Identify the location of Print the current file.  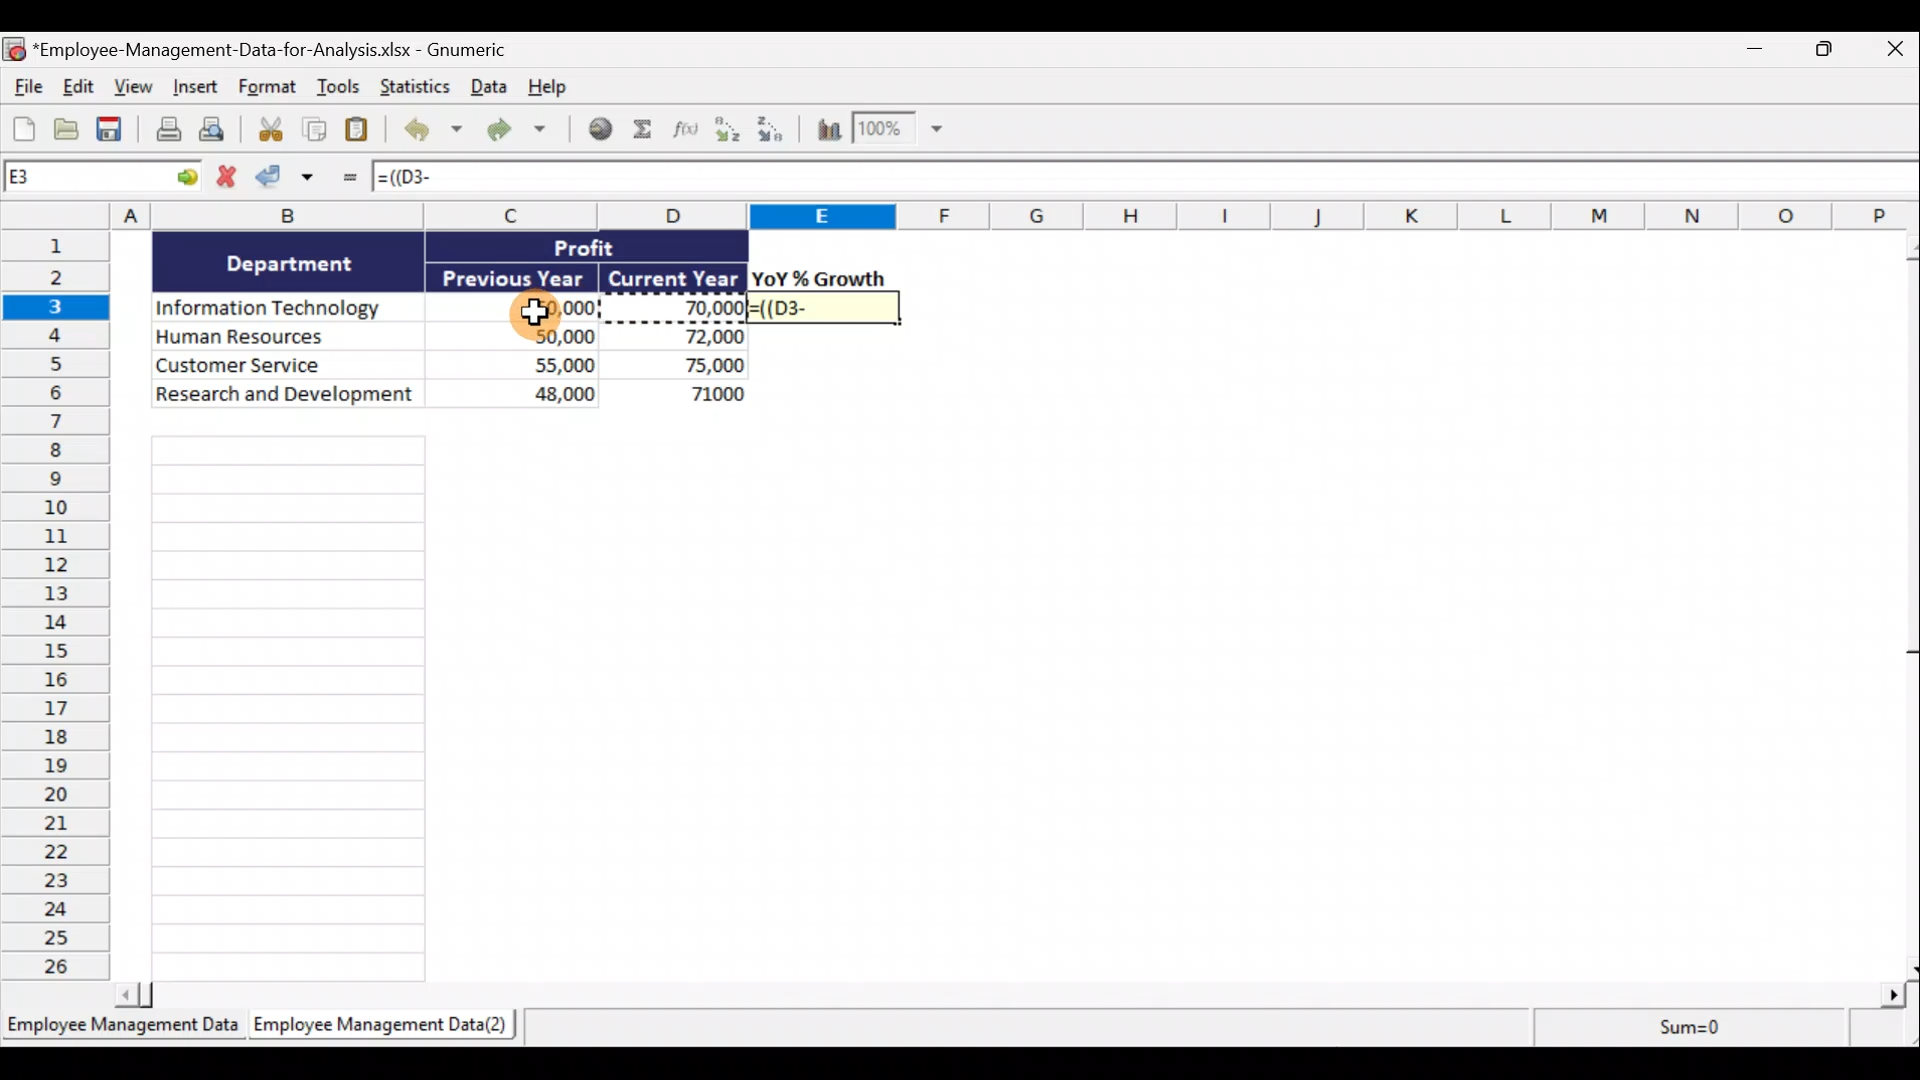
(166, 132).